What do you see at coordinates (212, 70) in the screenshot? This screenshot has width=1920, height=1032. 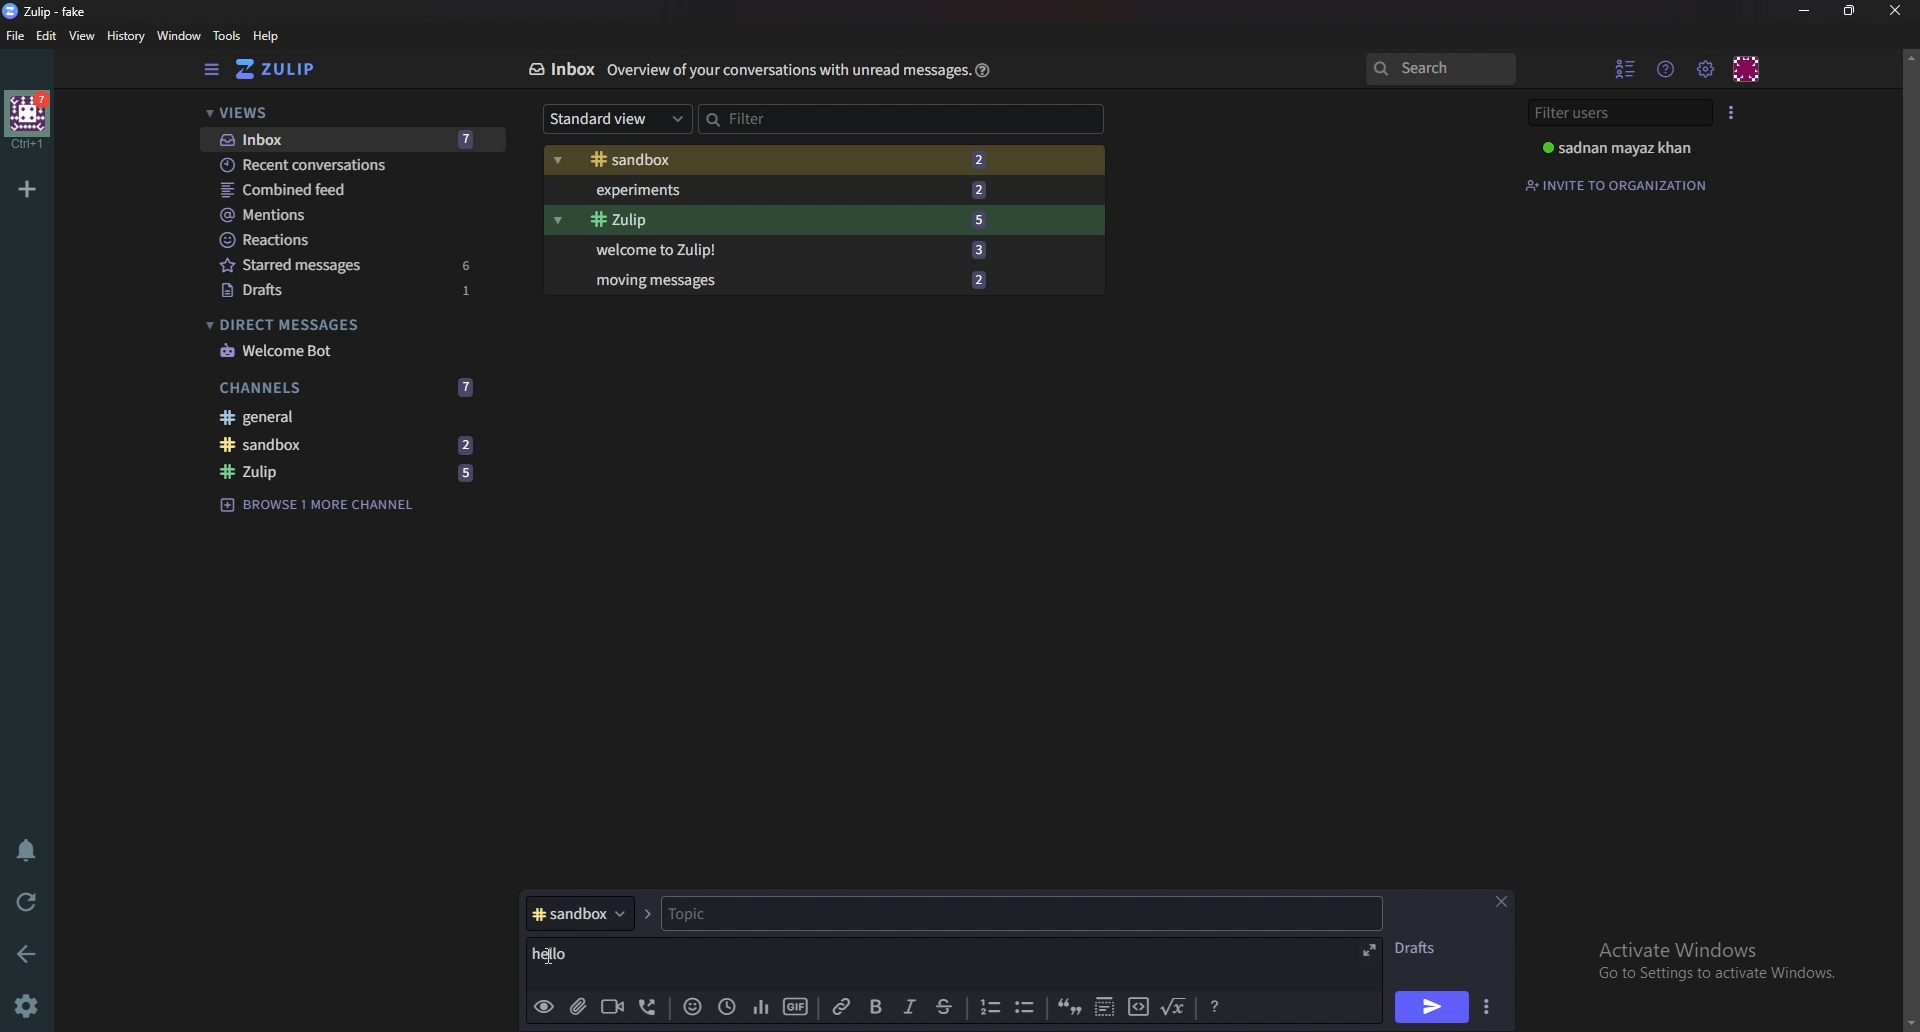 I see `hide side bar` at bounding box center [212, 70].